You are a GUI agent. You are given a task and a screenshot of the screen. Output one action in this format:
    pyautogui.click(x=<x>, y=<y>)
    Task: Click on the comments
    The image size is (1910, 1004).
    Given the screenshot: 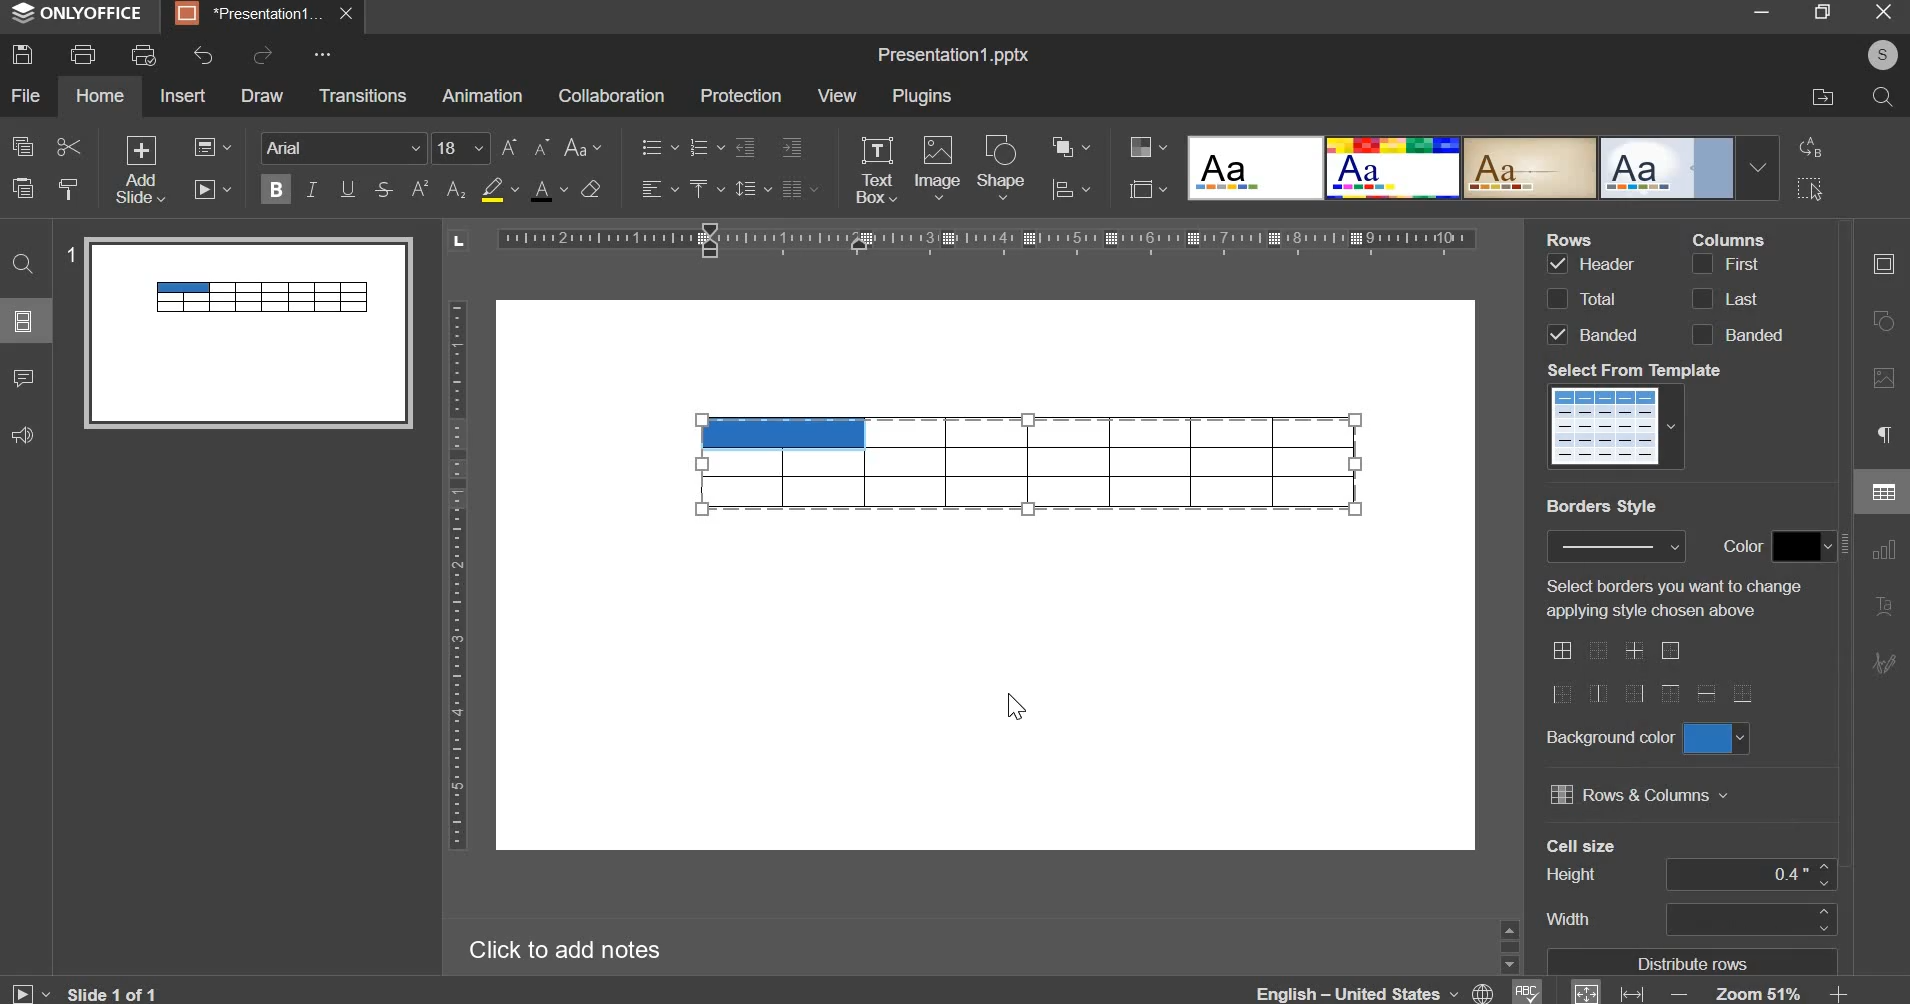 What is the action you would take?
    pyautogui.click(x=23, y=378)
    